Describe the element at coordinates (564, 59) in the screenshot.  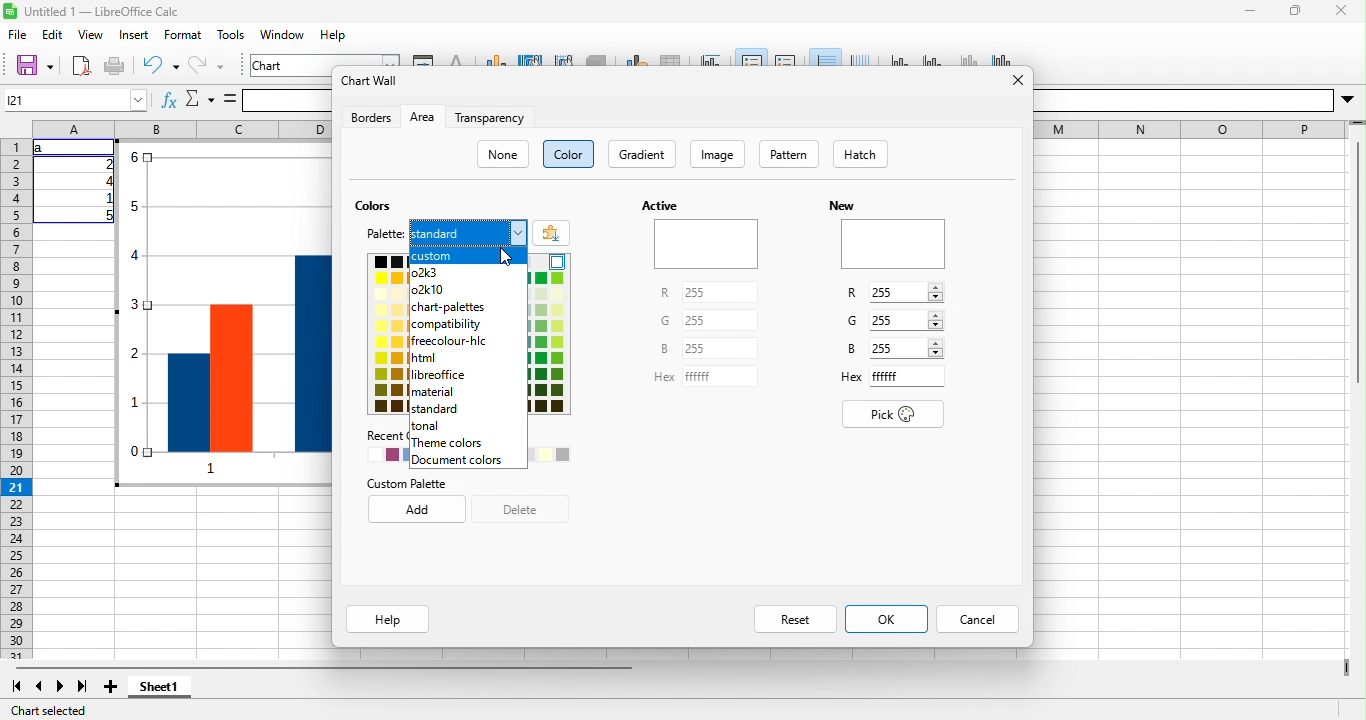
I see `chart wall` at that location.